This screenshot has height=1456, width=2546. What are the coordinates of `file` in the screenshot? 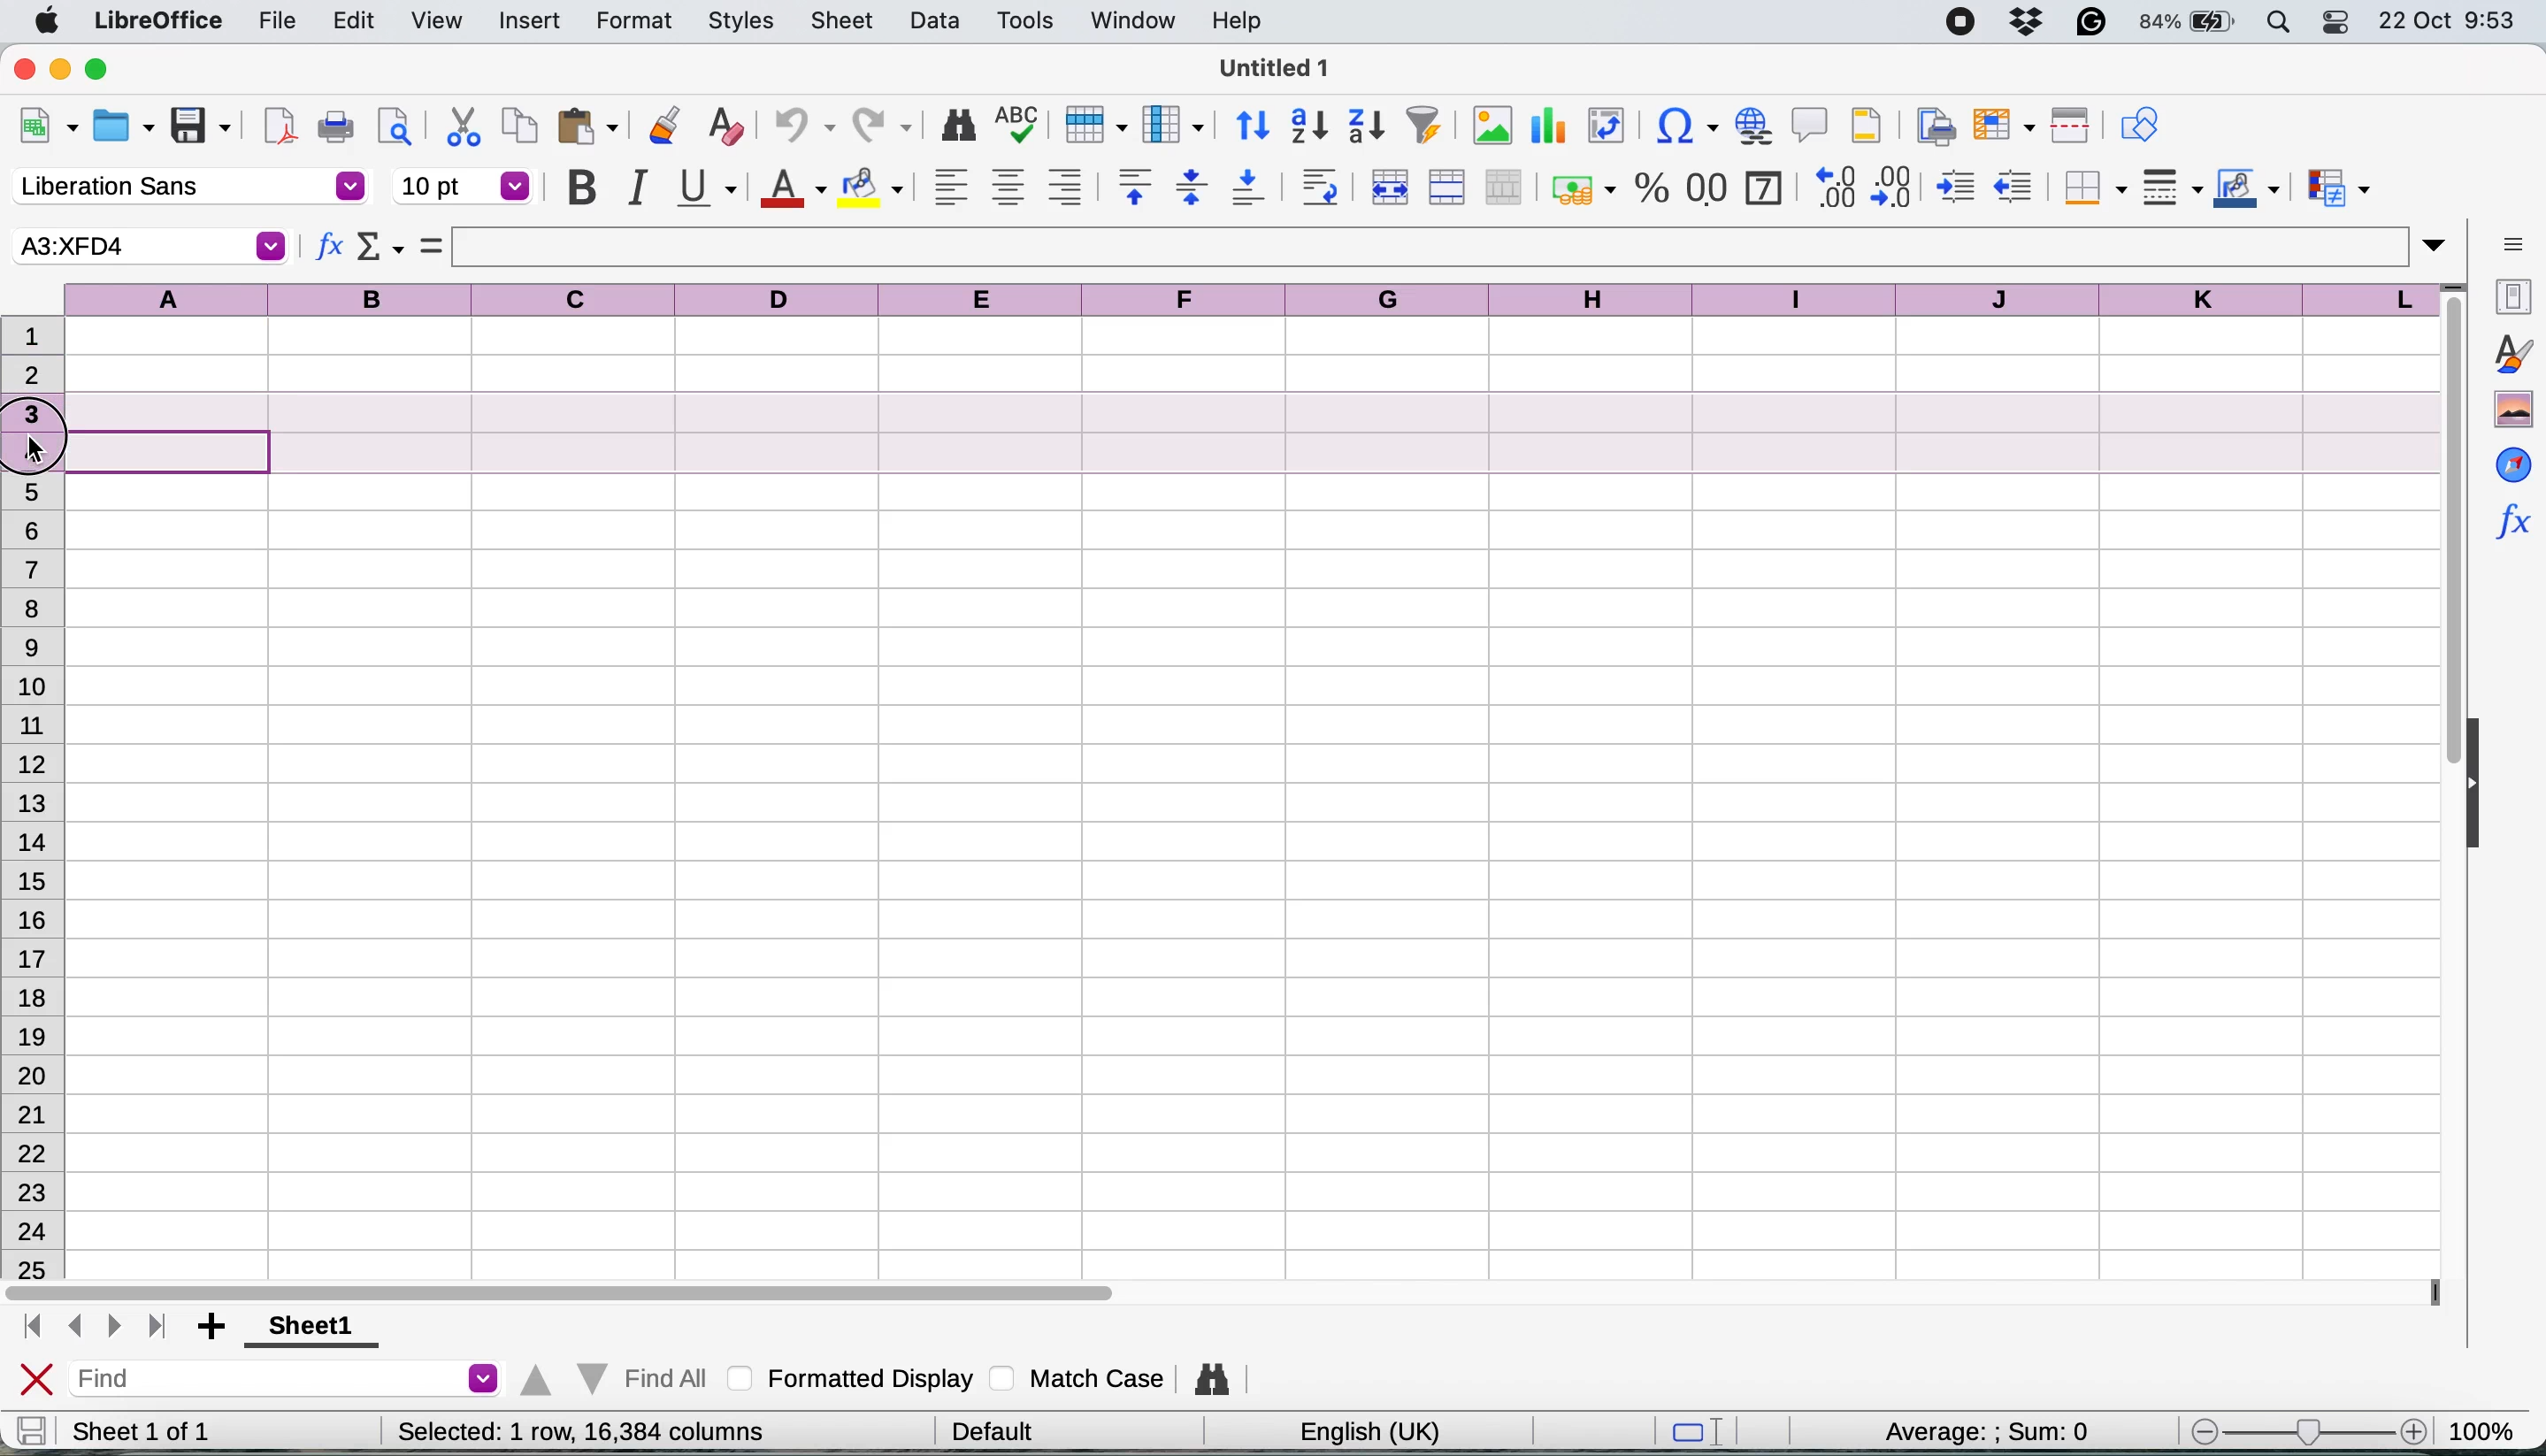 It's located at (277, 23).